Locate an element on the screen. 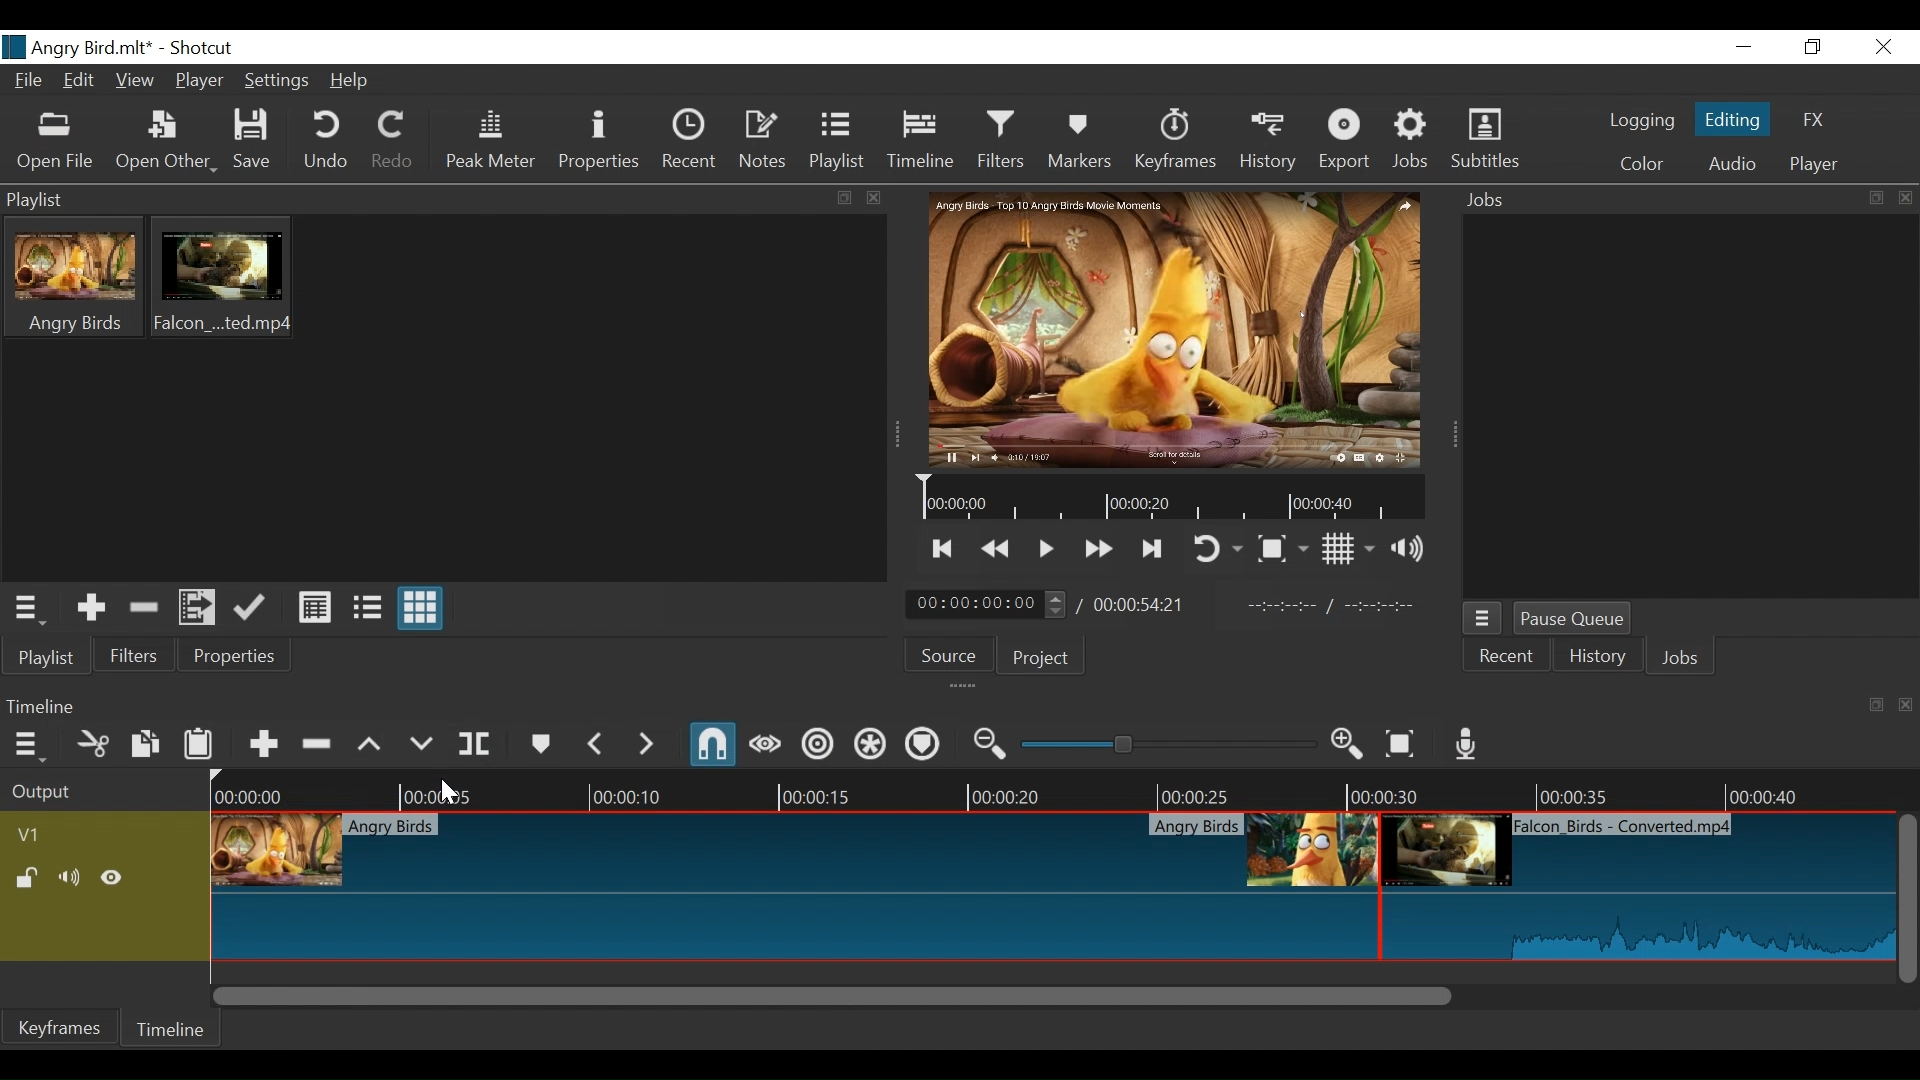 The height and width of the screenshot is (1080, 1920). Media Viewer is located at coordinates (1169, 329).